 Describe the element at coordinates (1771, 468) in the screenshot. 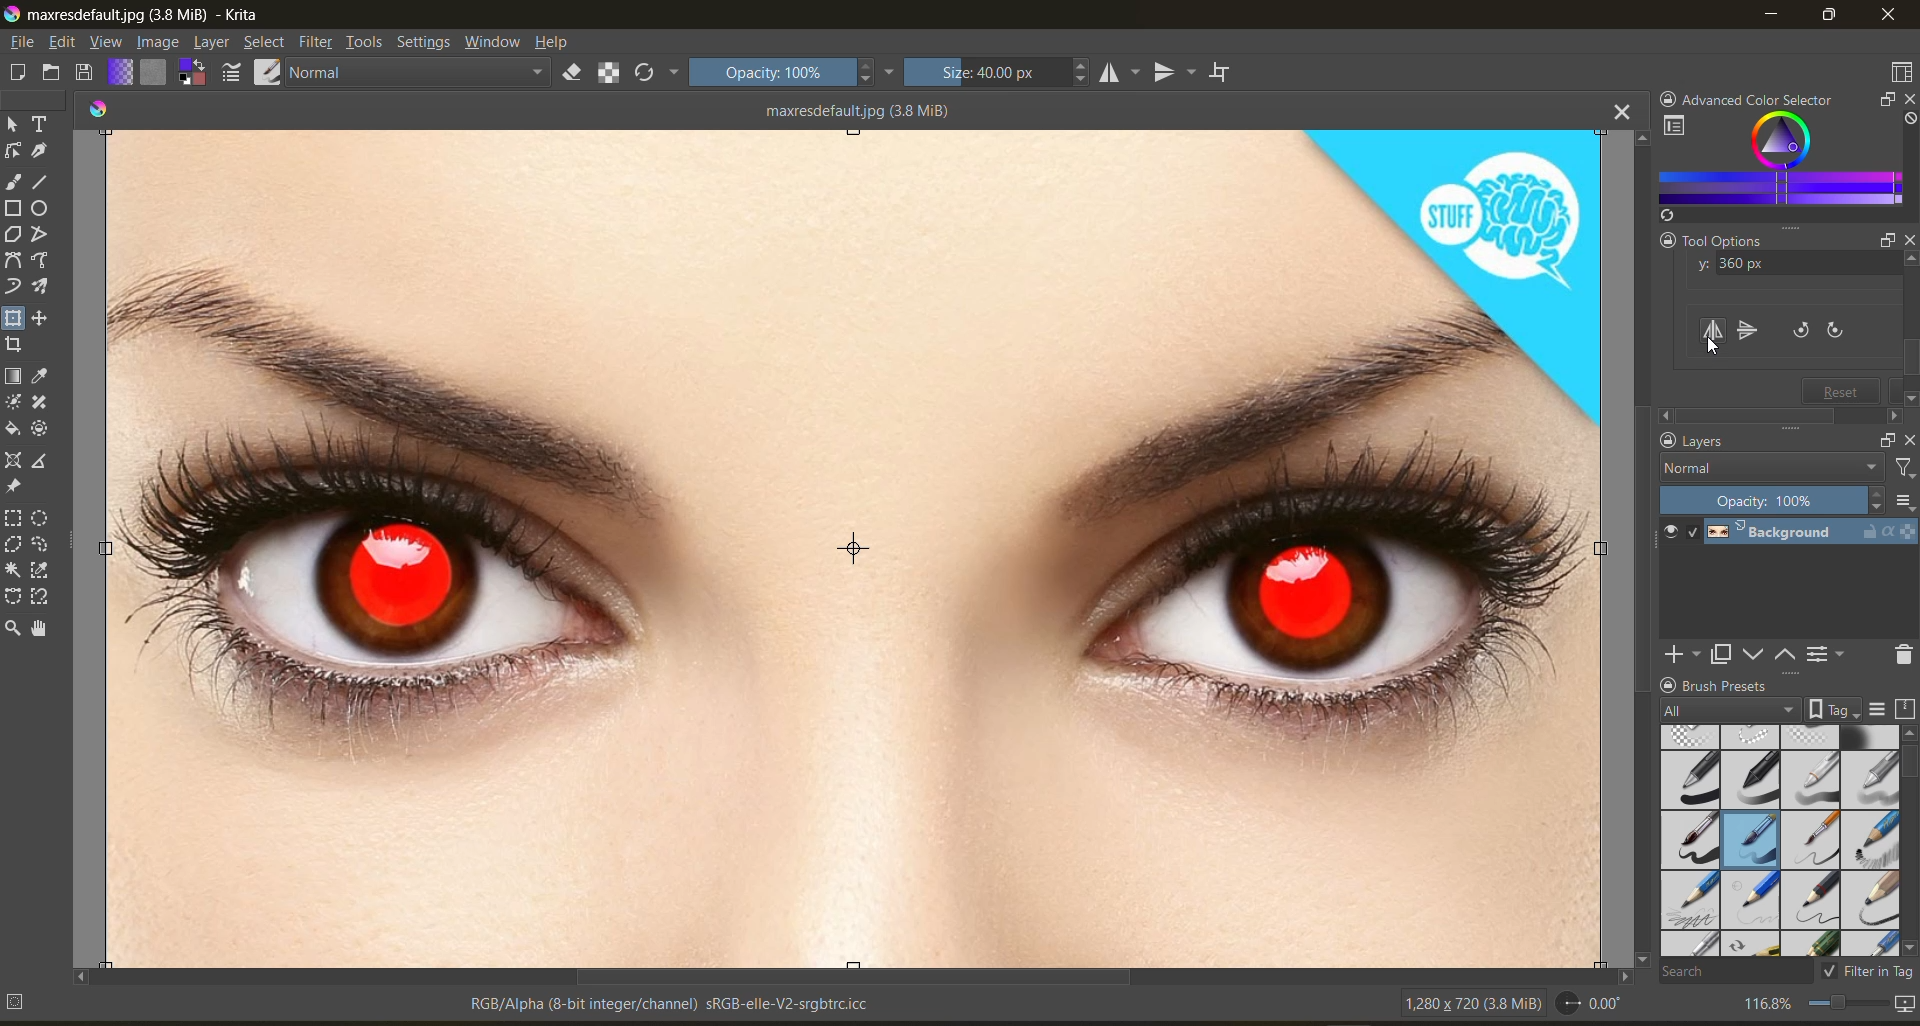

I see `normal` at that location.